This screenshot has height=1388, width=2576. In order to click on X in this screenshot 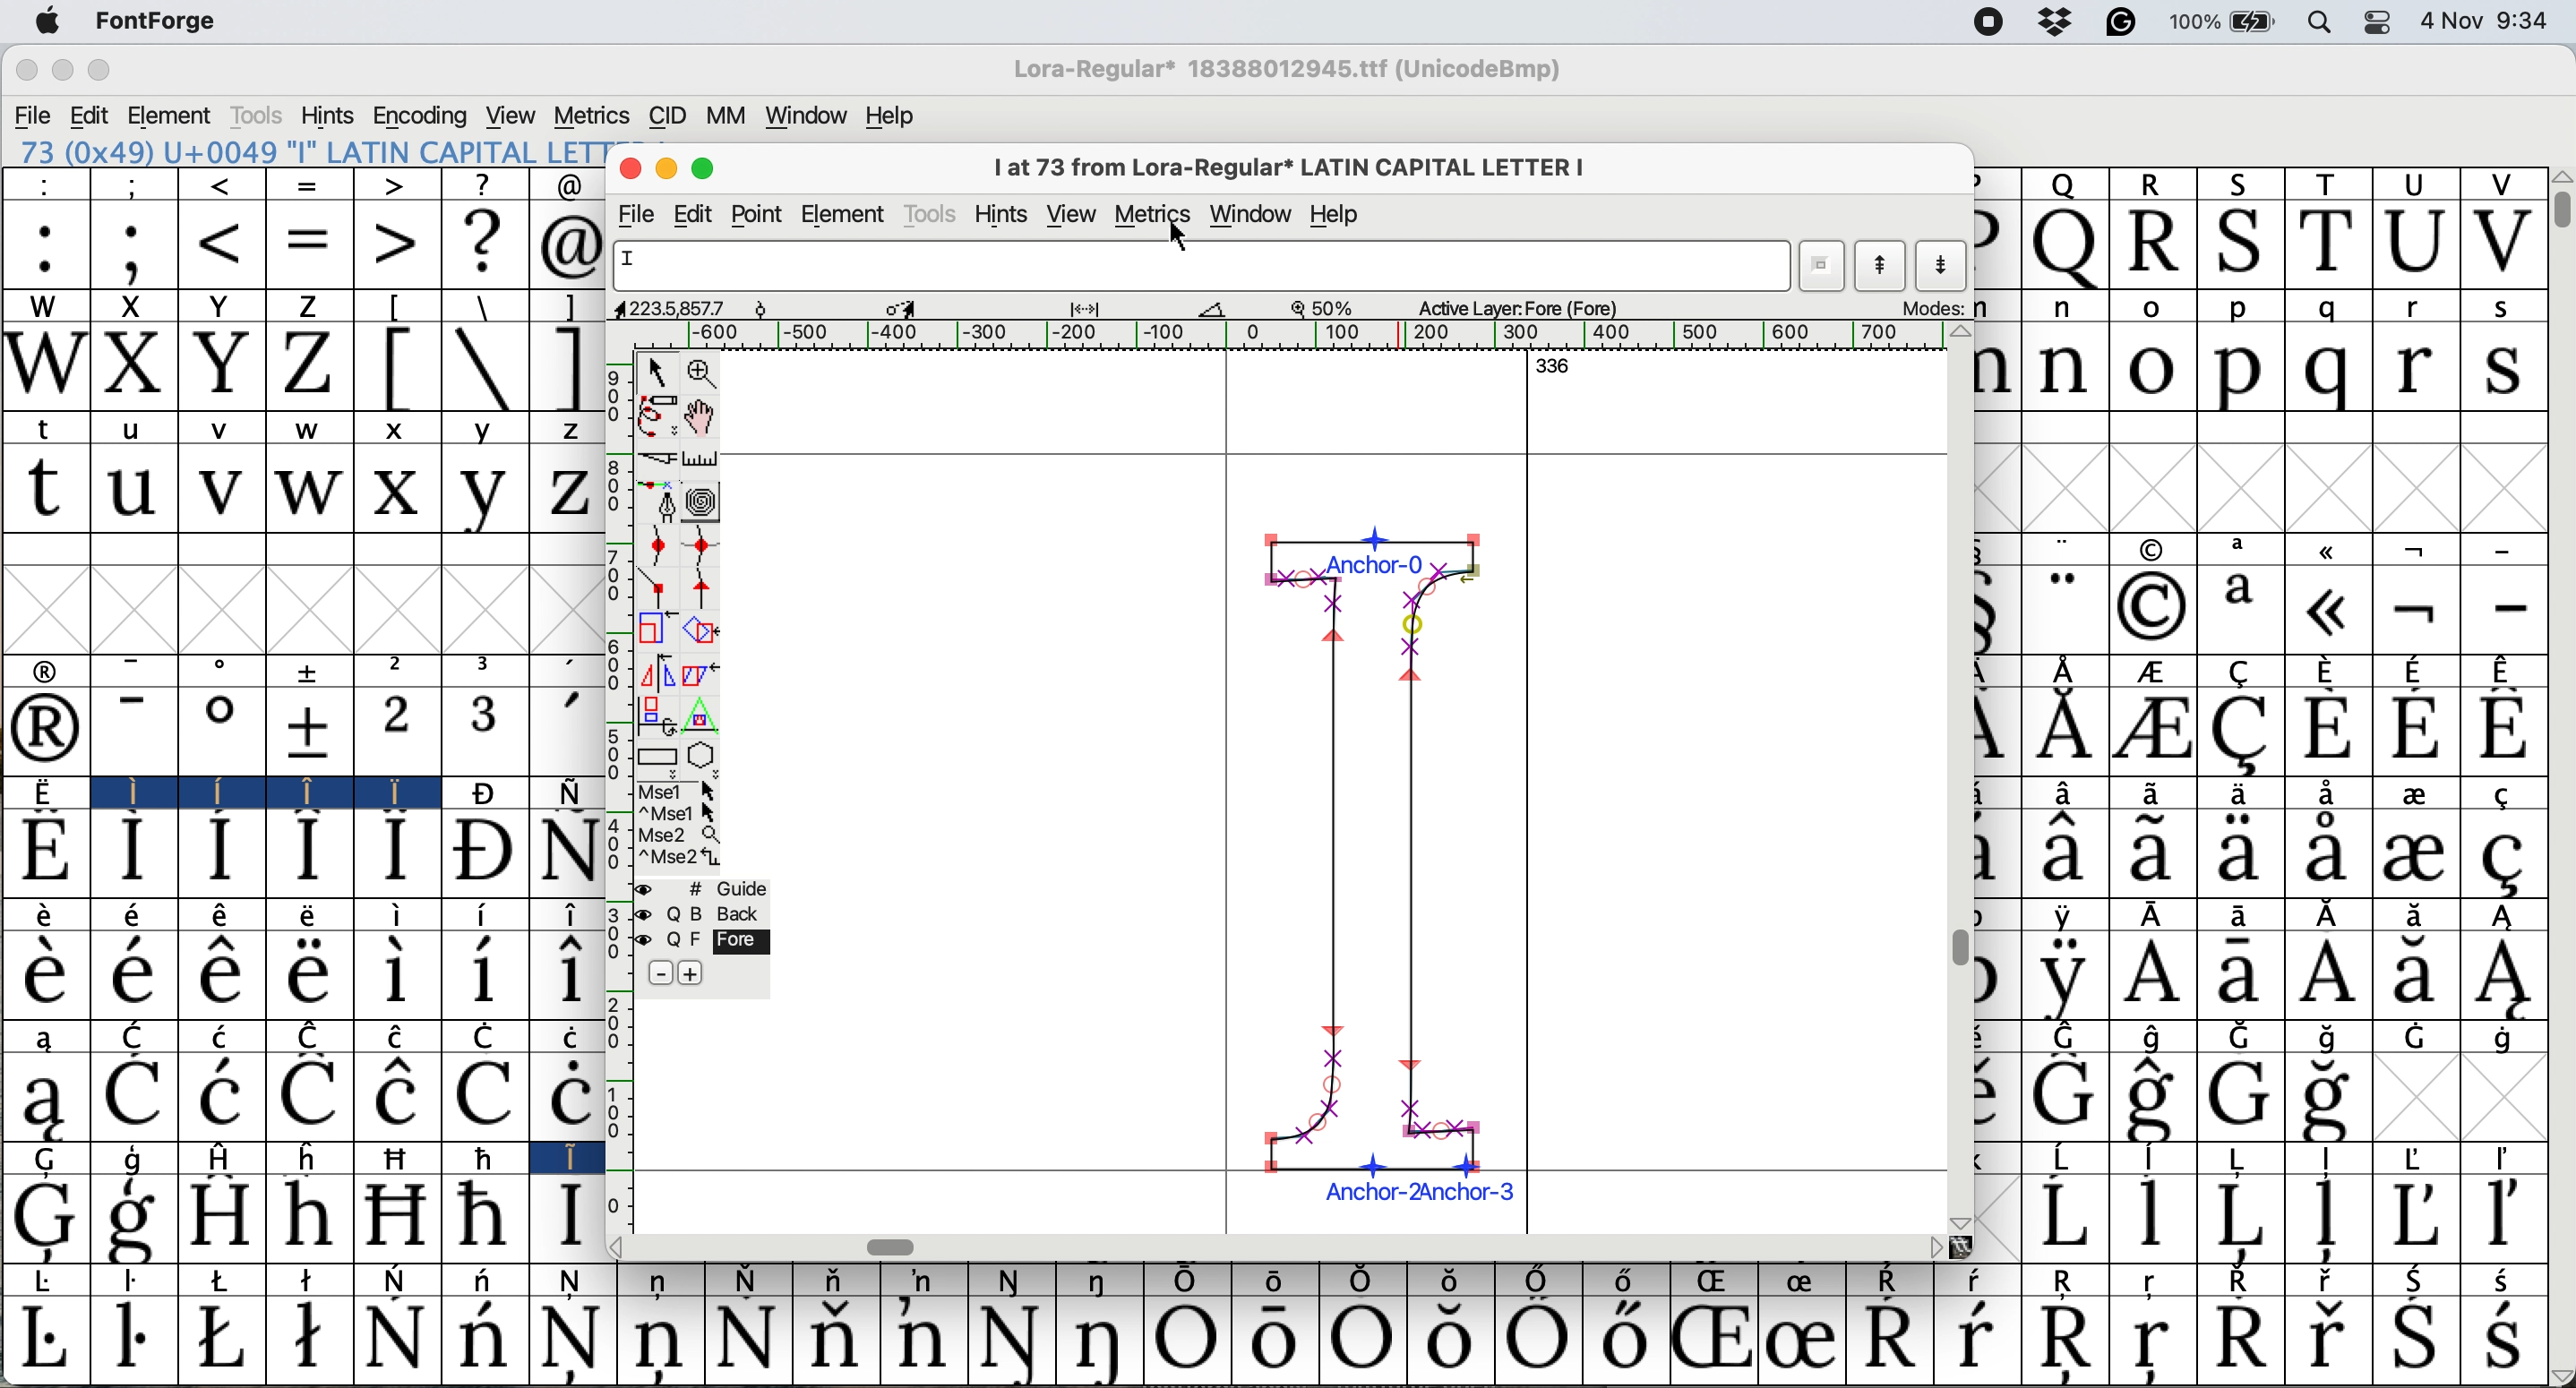, I will do `click(131, 306)`.